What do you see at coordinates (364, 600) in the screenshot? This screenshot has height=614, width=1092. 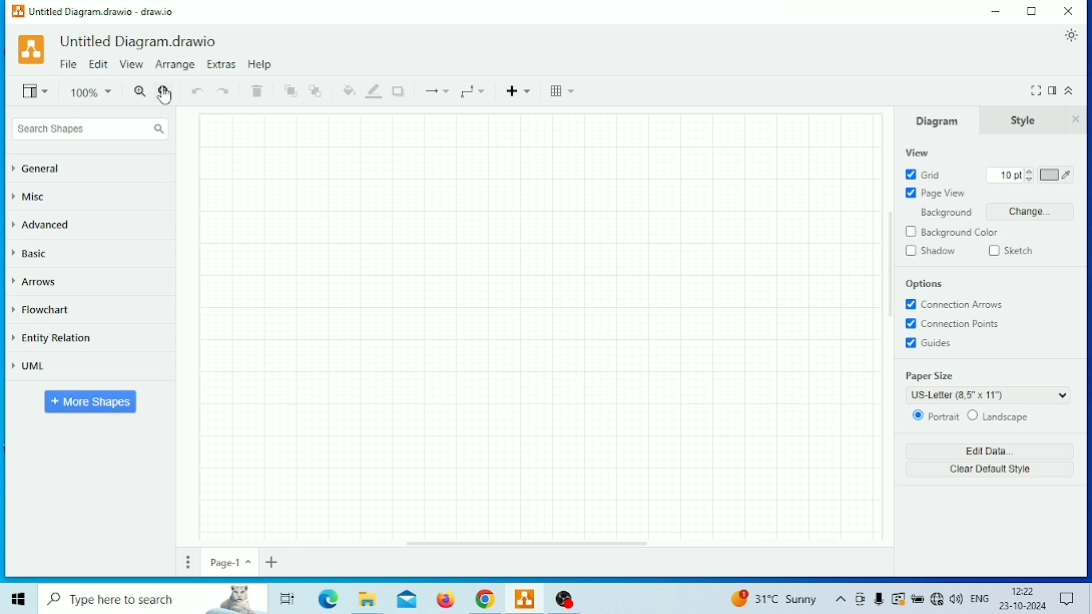 I see `File Explorer` at bounding box center [364, 600].